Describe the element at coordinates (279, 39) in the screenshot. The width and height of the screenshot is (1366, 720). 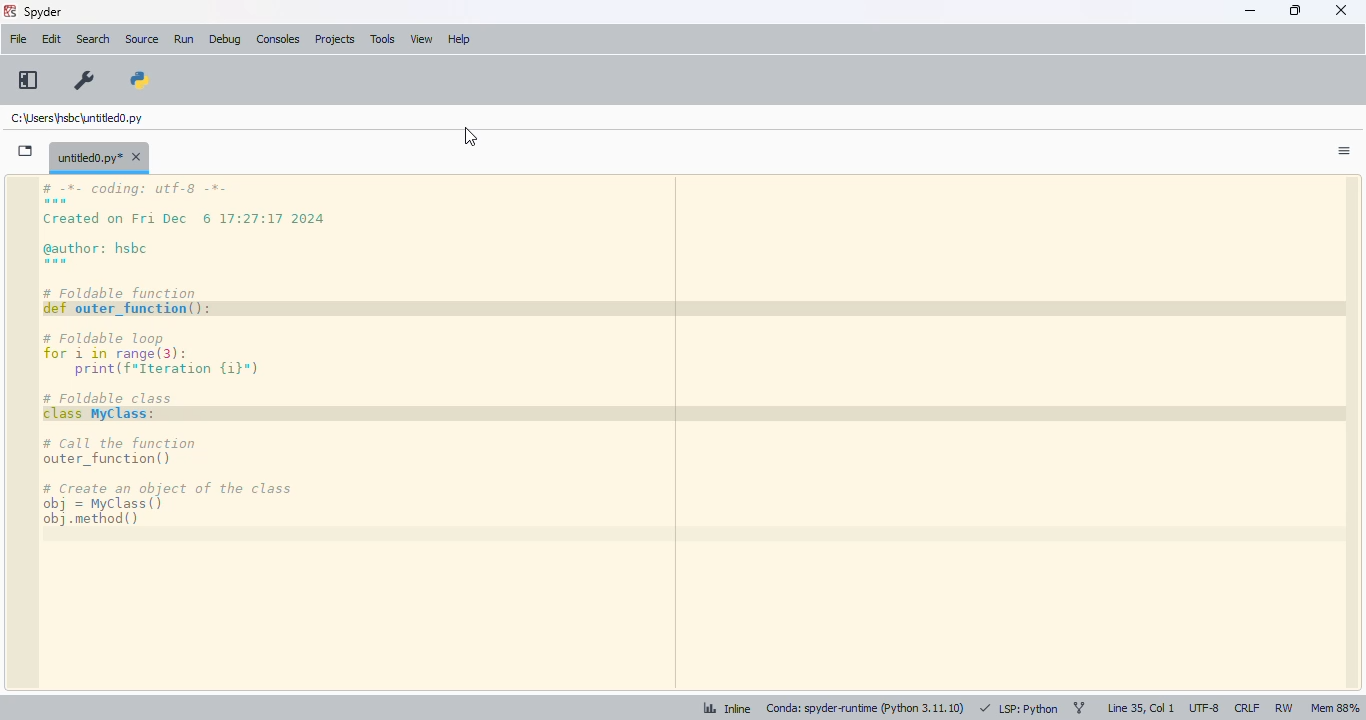
I see `consoles` at that location.